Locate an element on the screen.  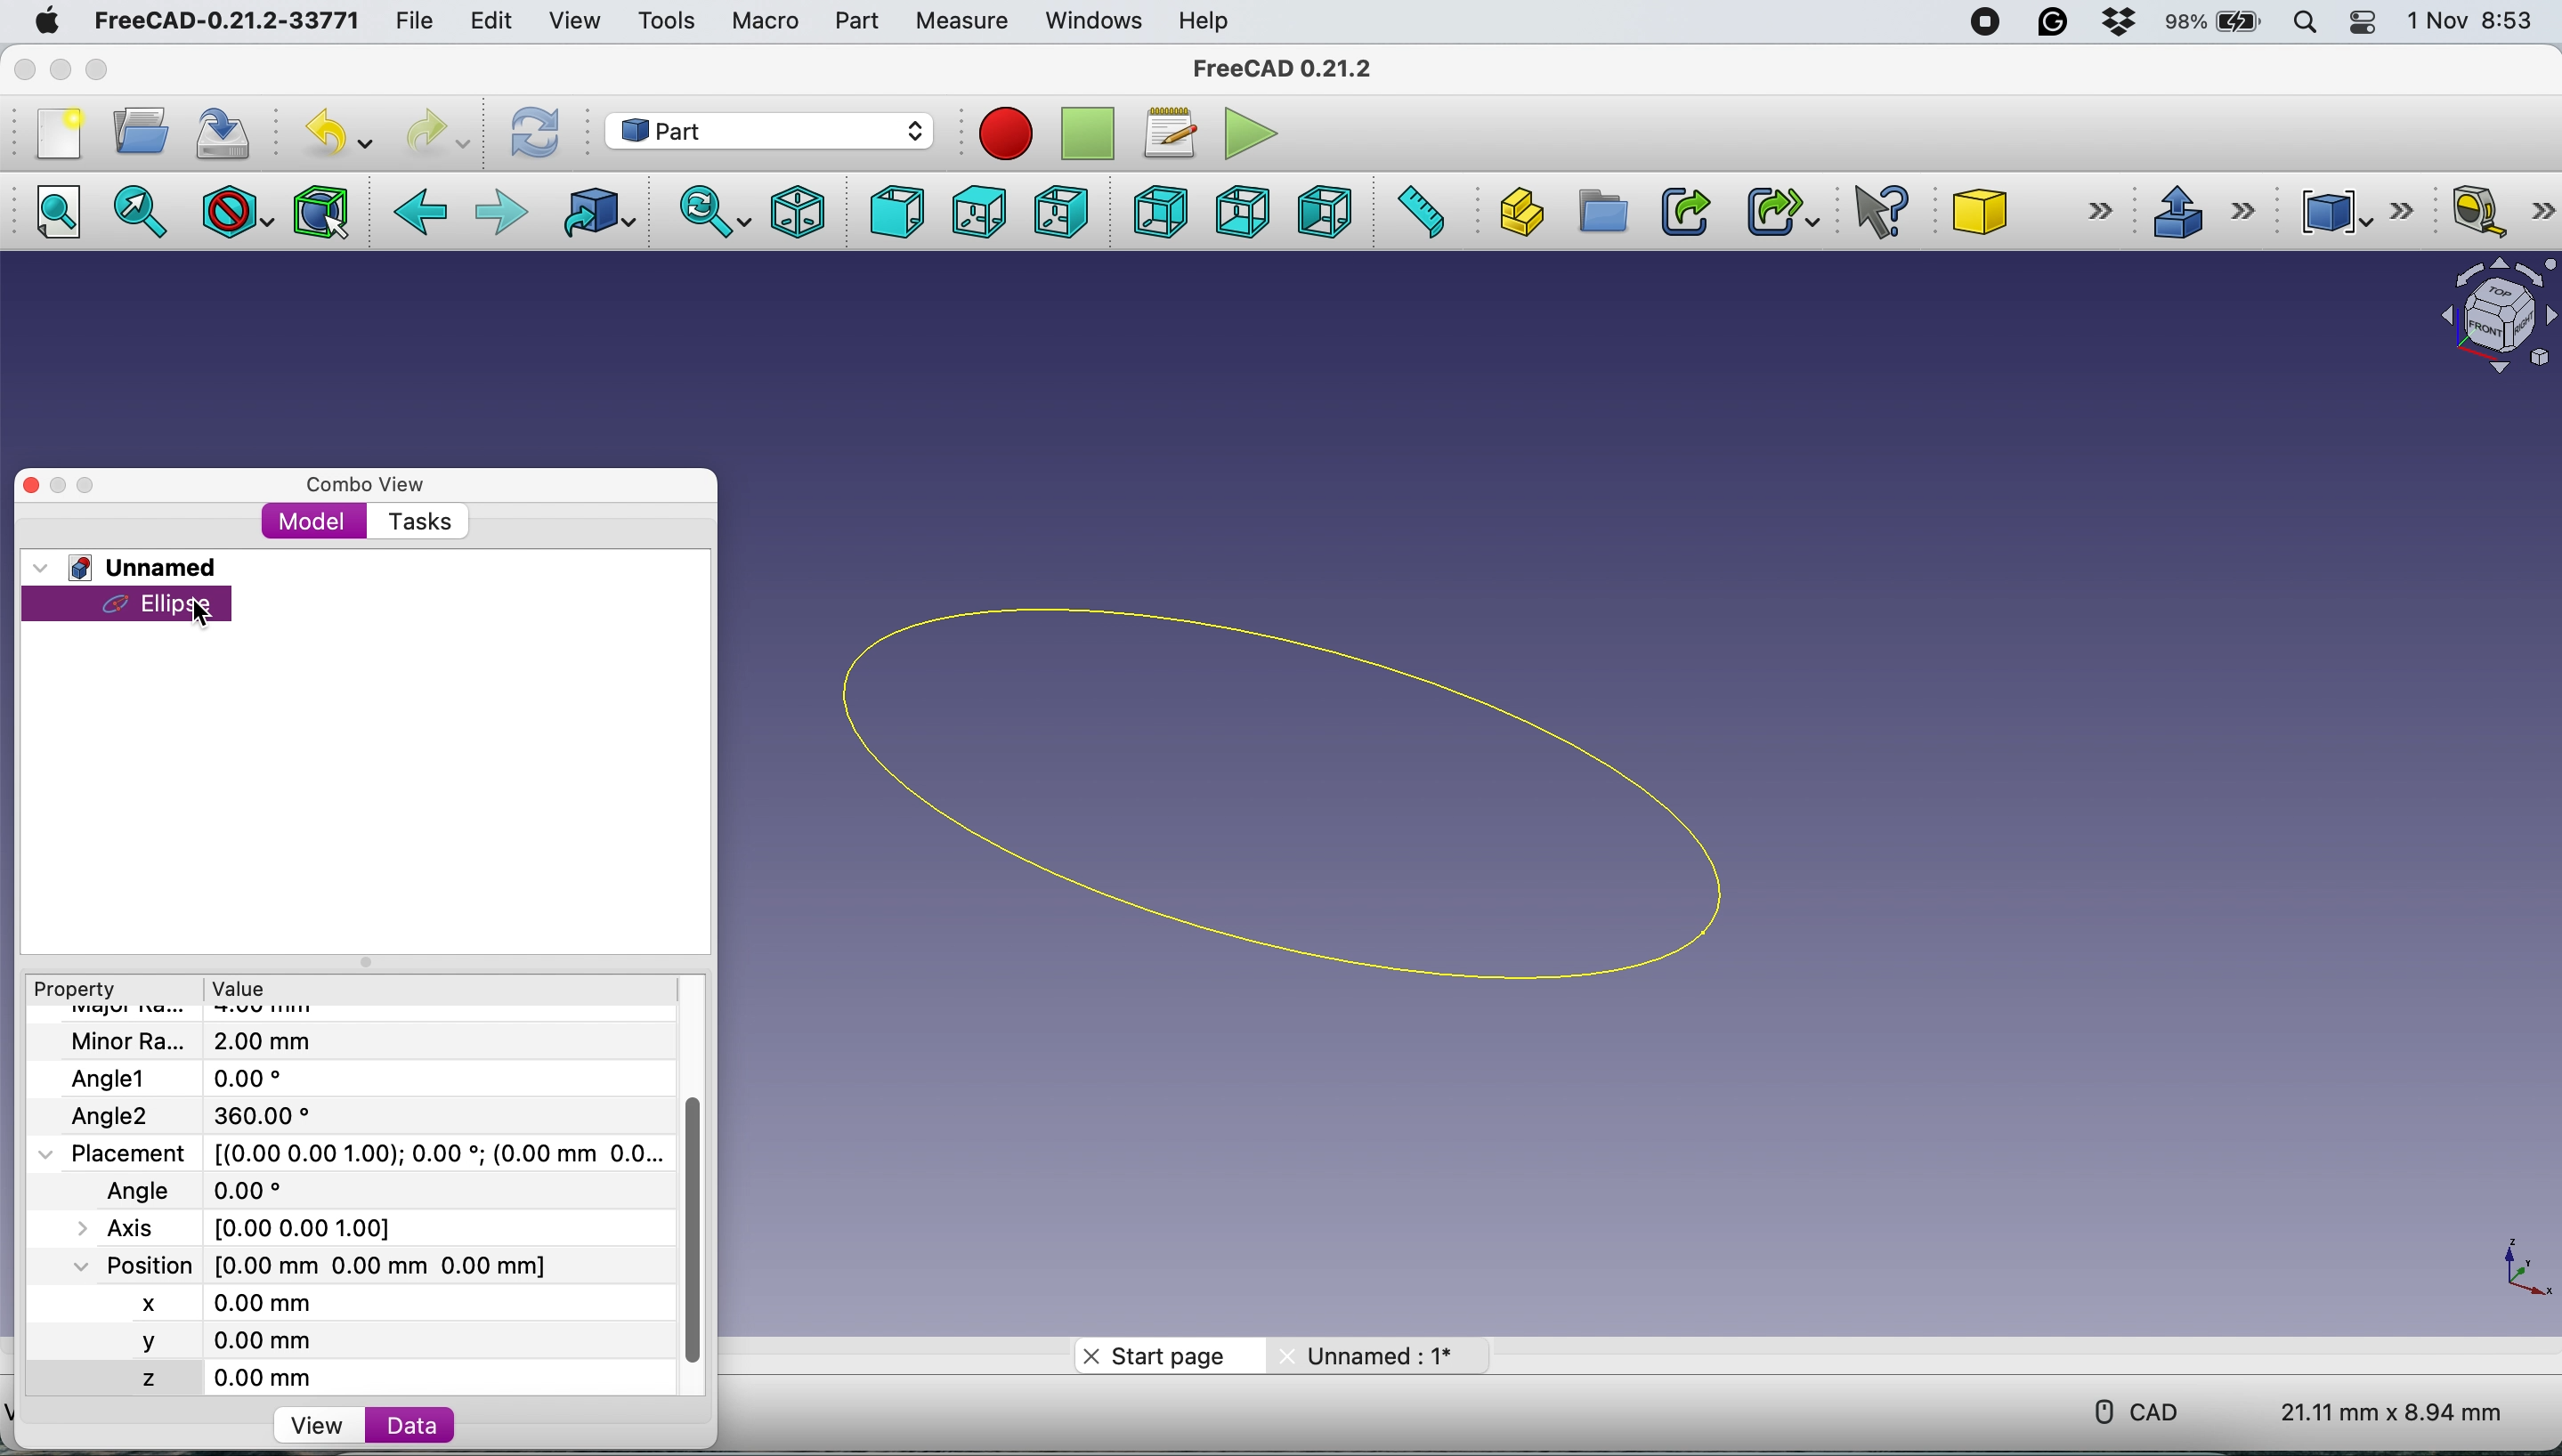
record macros is located at coordinates (1005, 132).